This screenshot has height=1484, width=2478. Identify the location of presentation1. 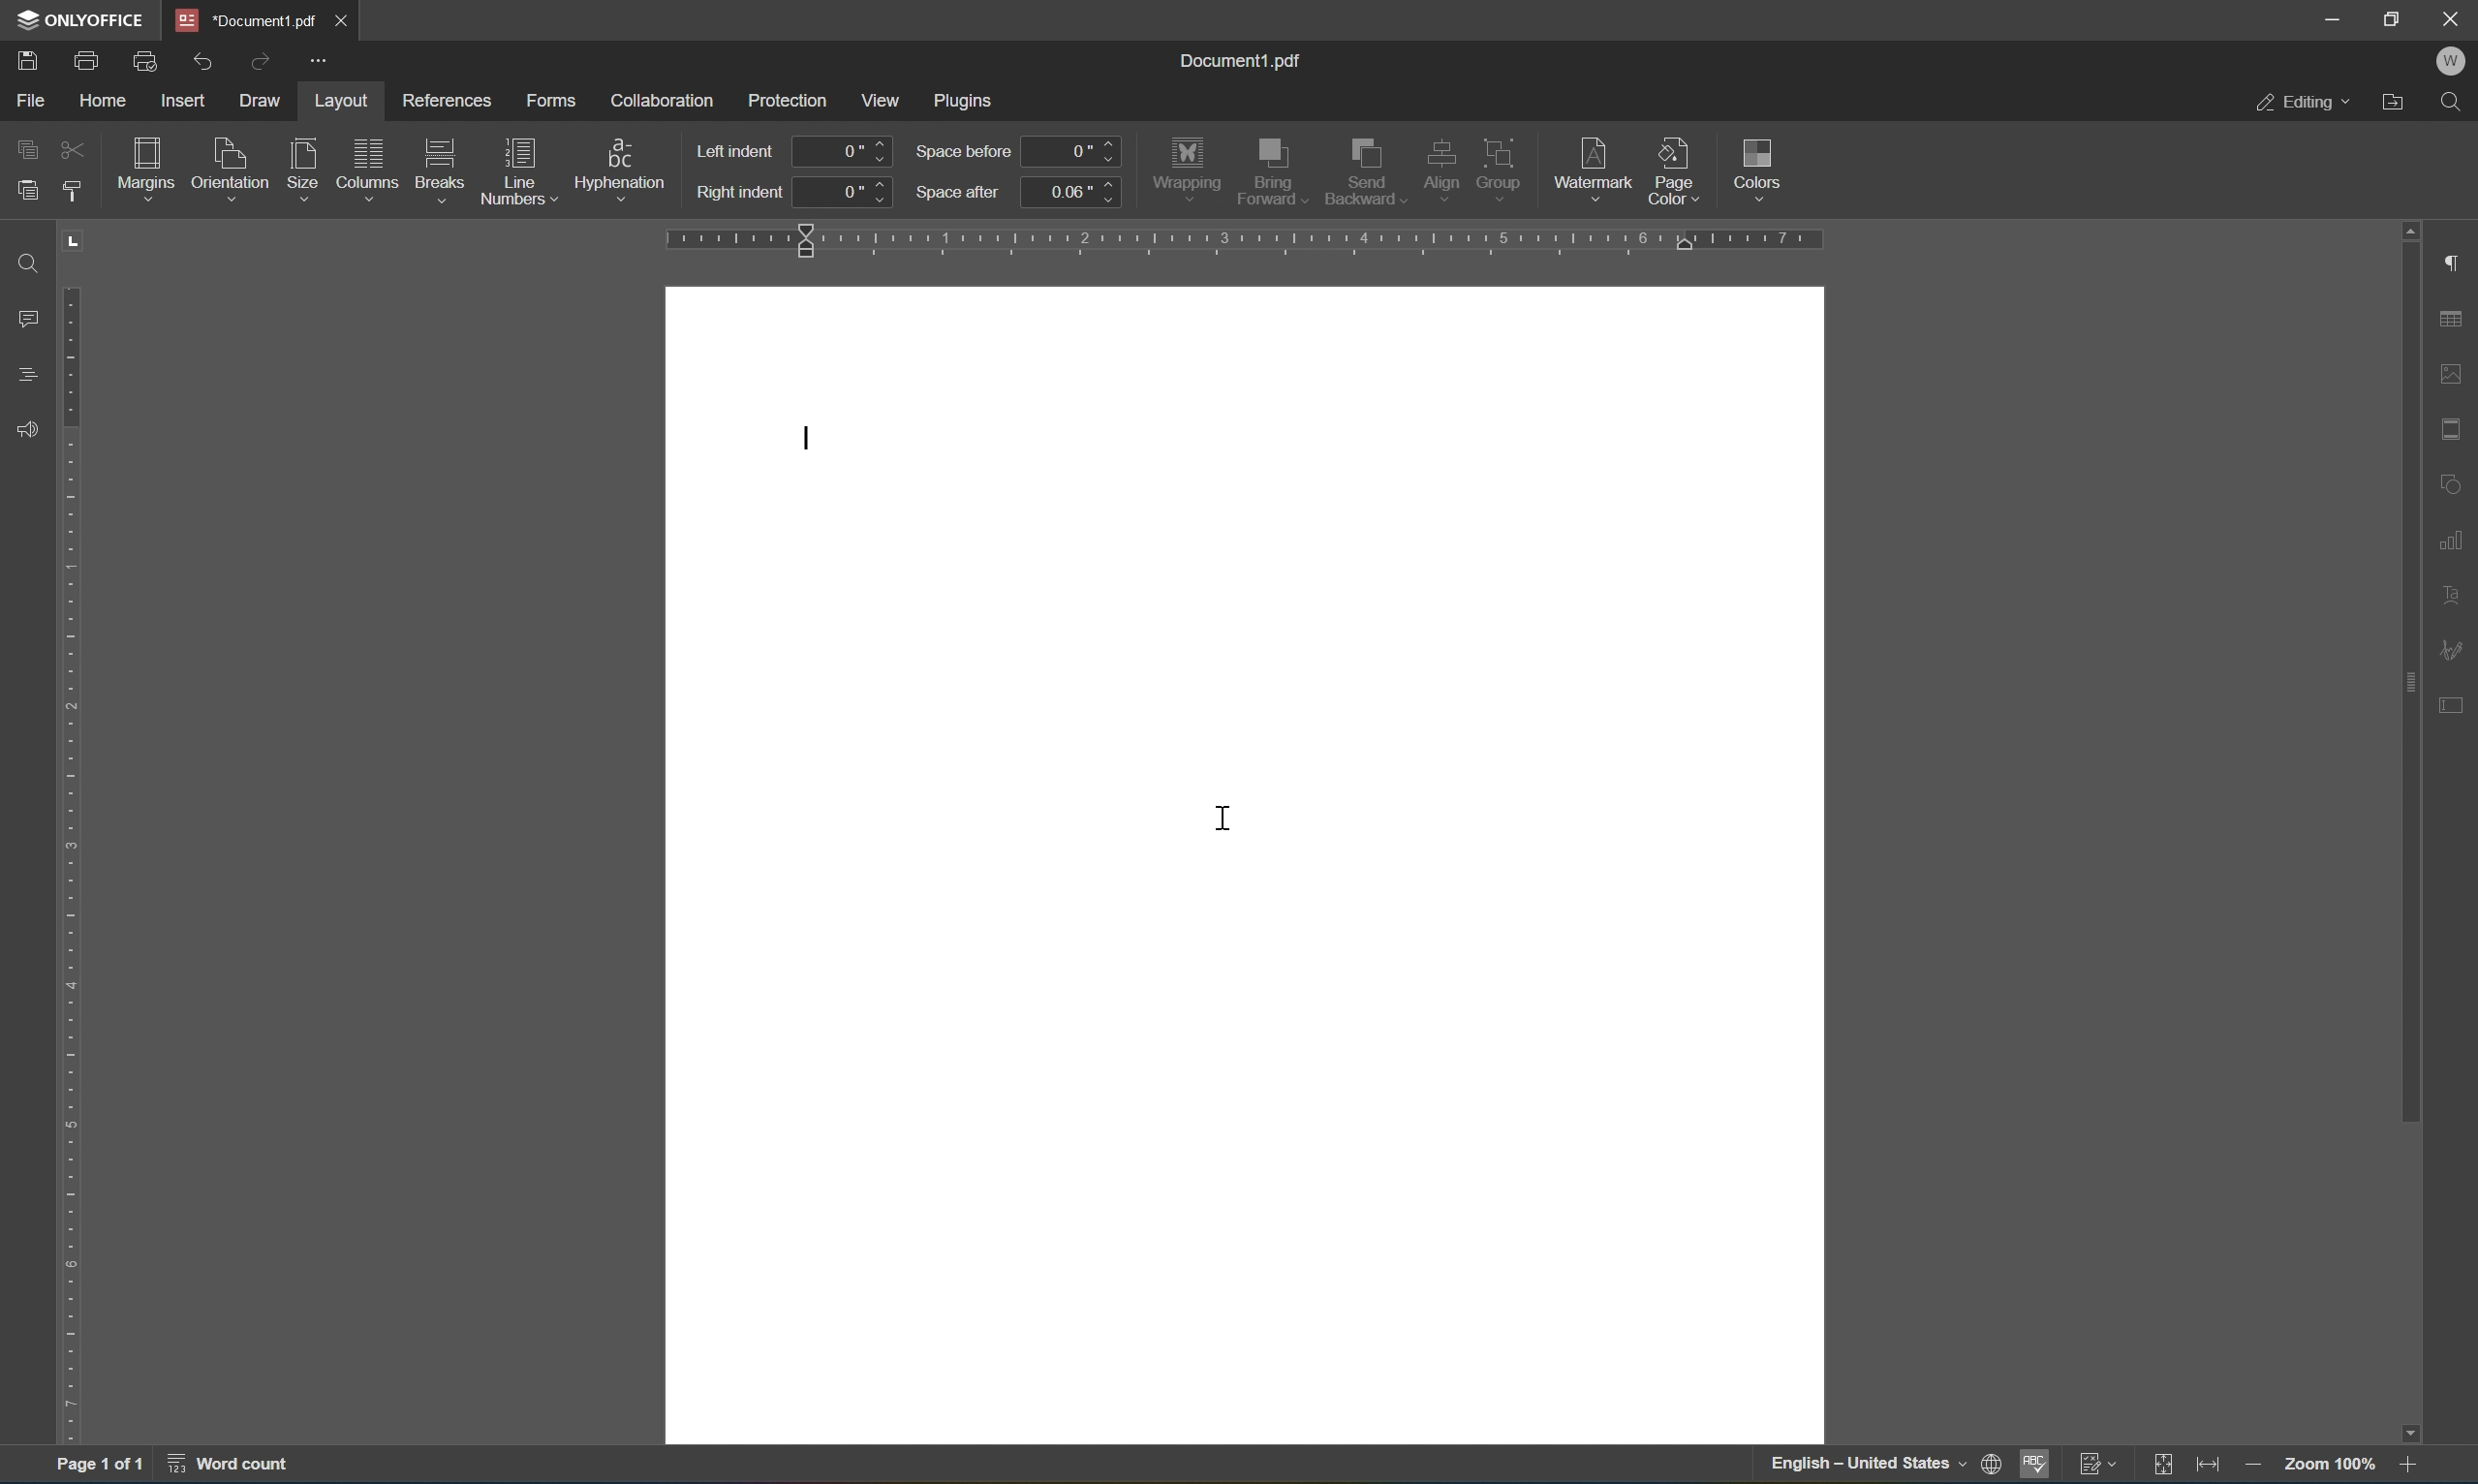
(246, 19).